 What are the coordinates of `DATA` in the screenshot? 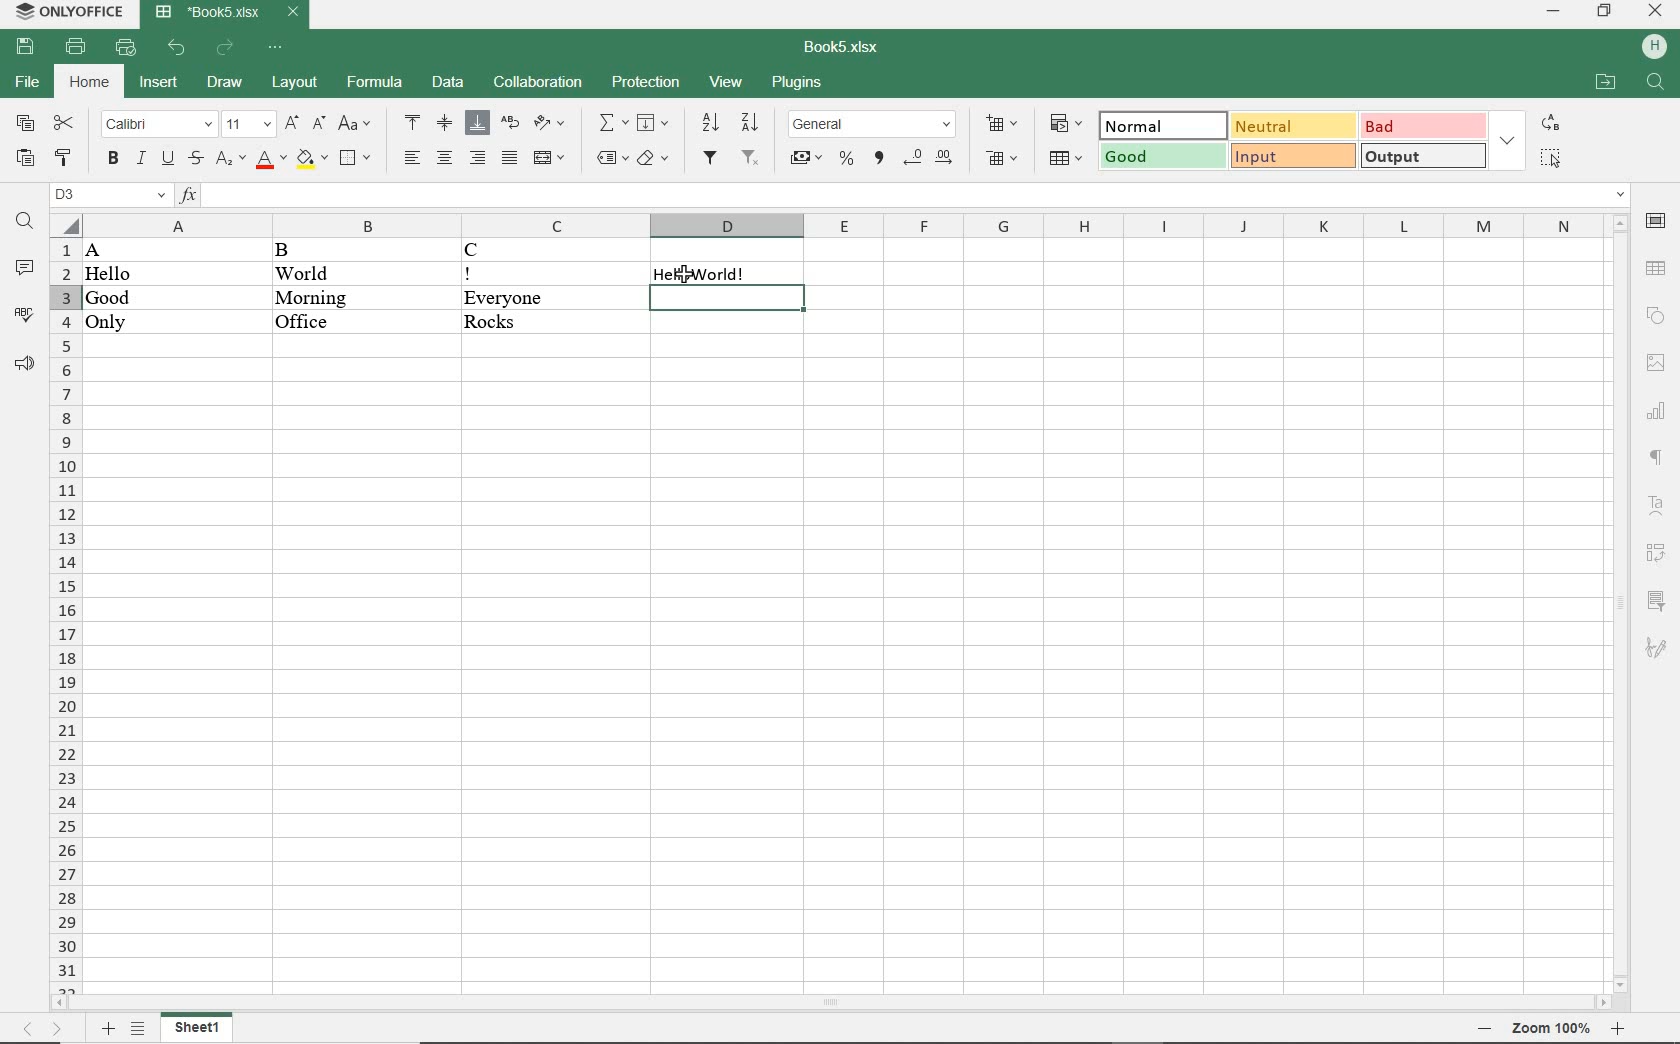 It's located at (445, 83).